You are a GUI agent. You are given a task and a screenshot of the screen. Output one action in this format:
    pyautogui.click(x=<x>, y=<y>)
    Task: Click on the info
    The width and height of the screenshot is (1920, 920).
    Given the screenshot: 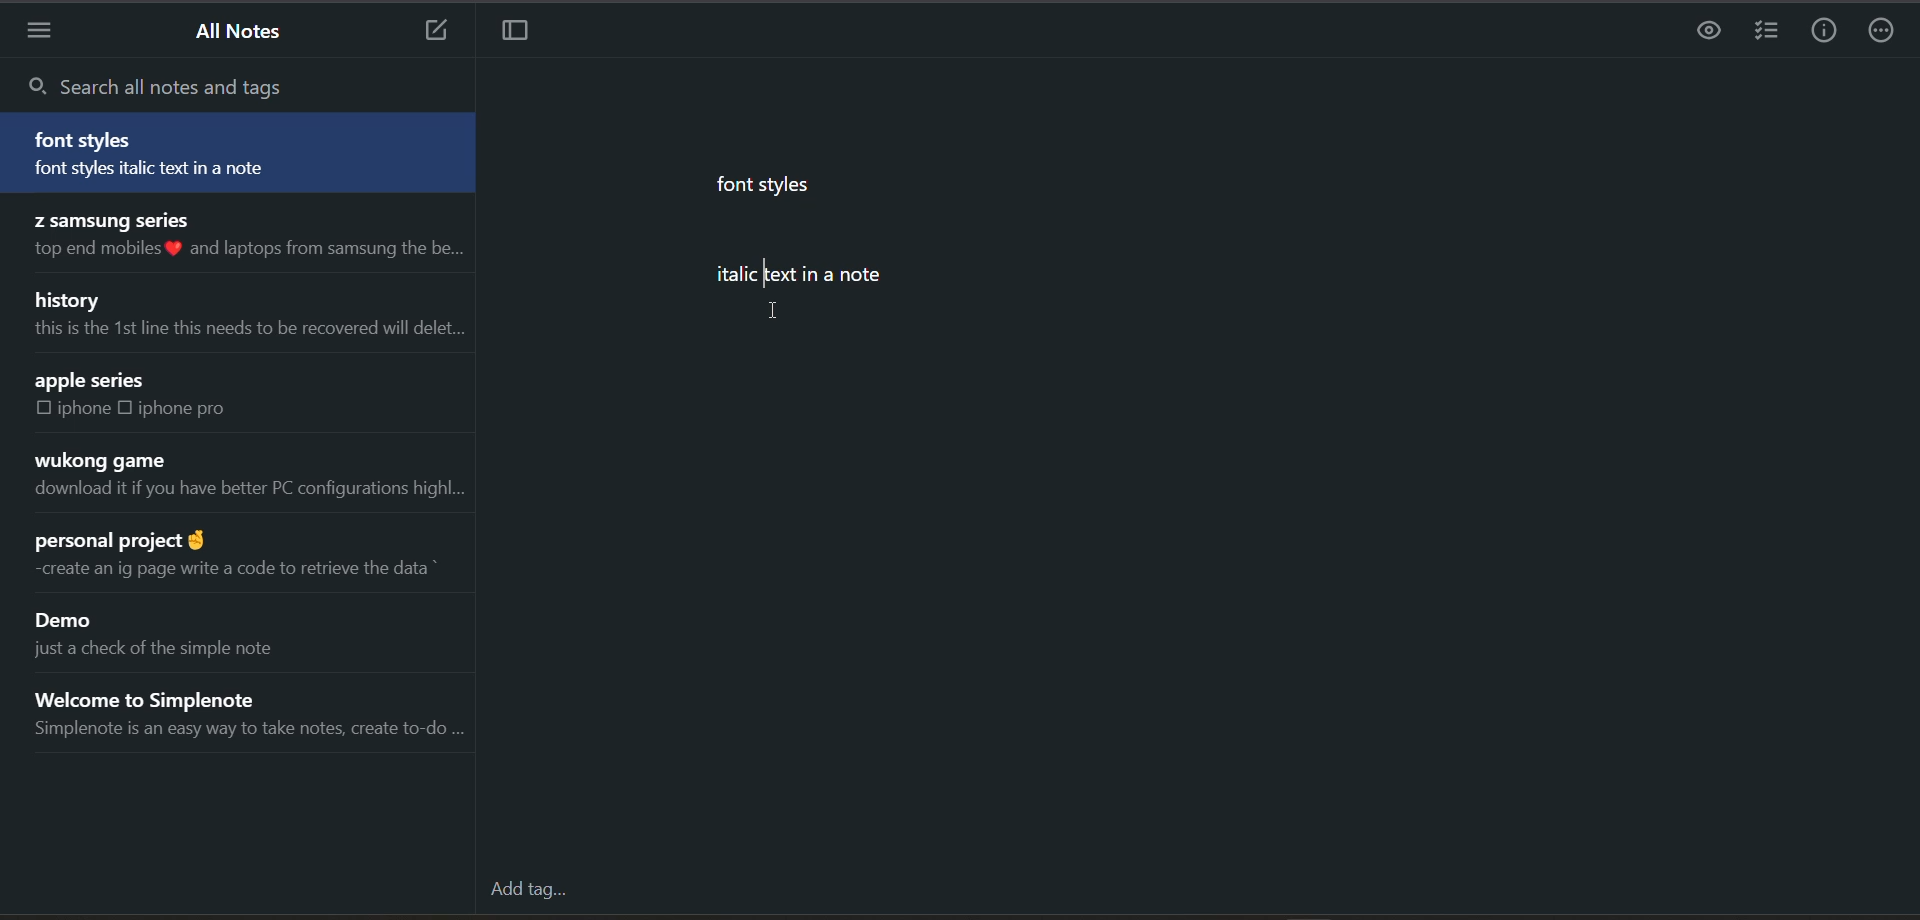 What is the action you would take?
    pyautogui.click(x=1828, y=28)
    